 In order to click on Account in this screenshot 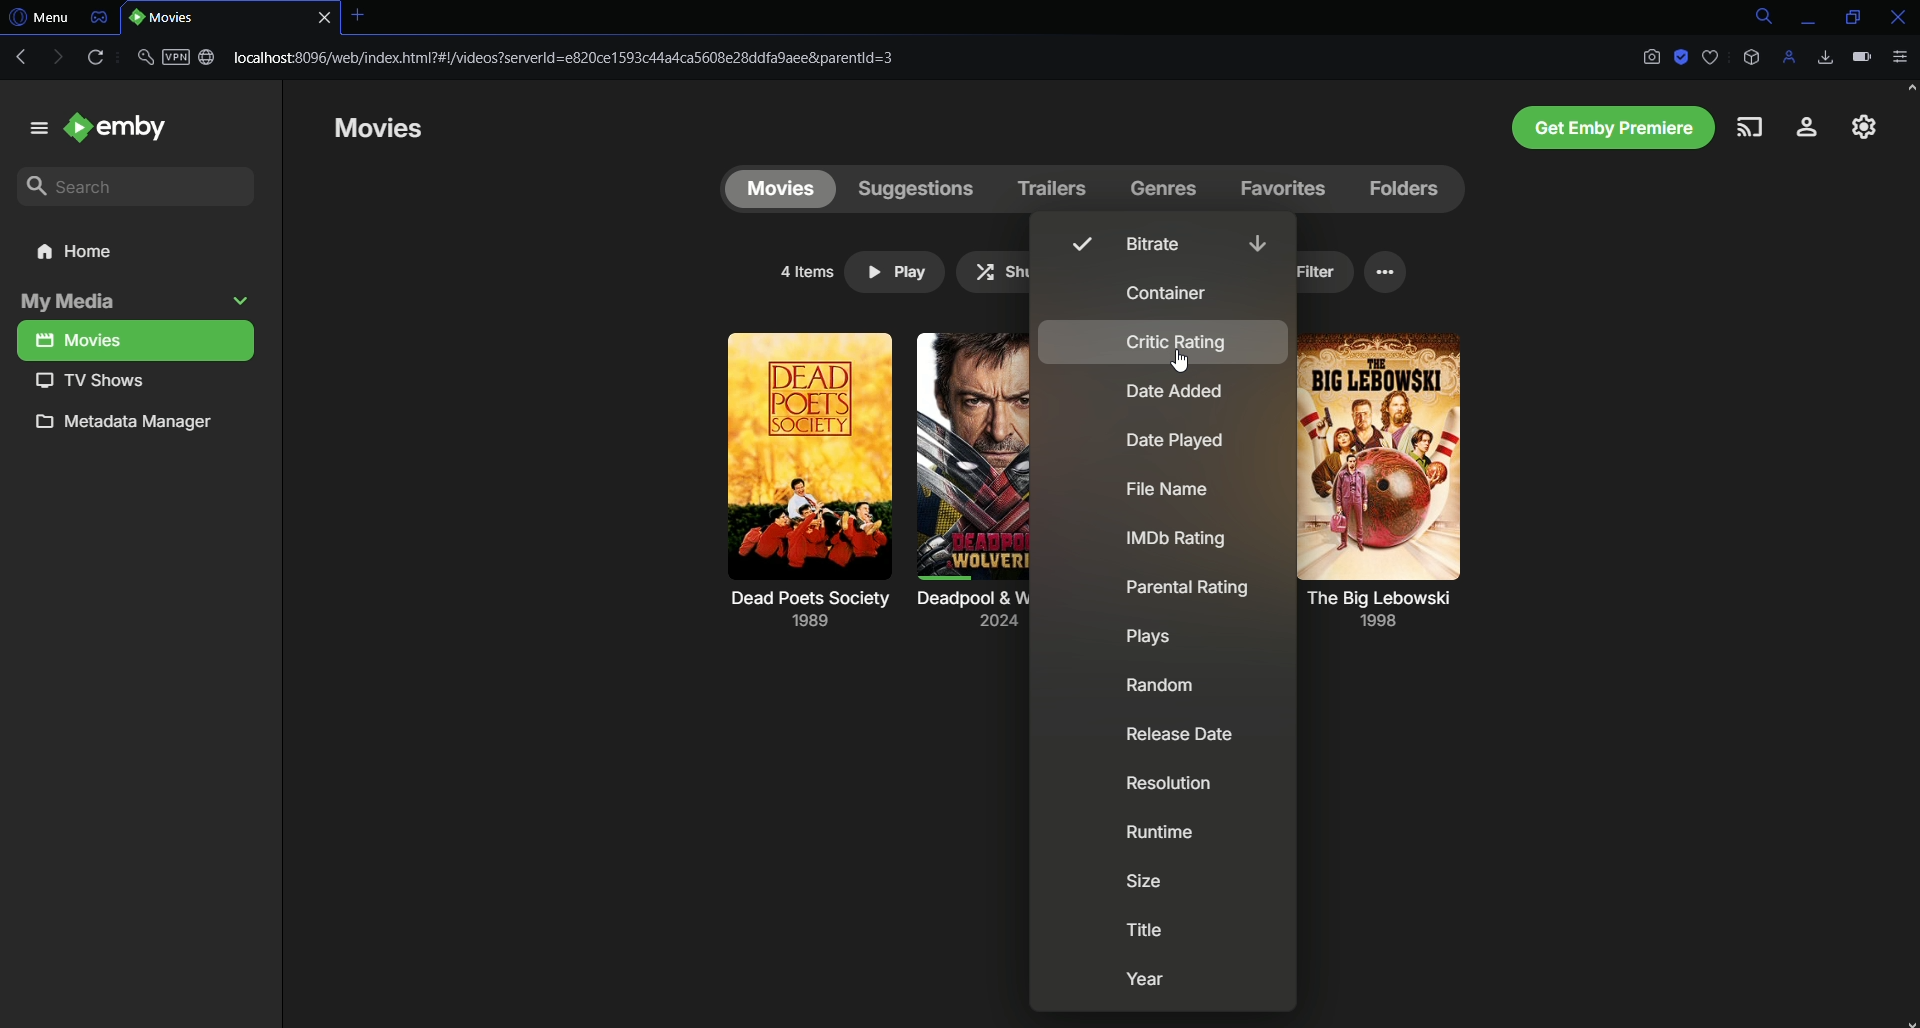, I will do `click(1798, 129)`.